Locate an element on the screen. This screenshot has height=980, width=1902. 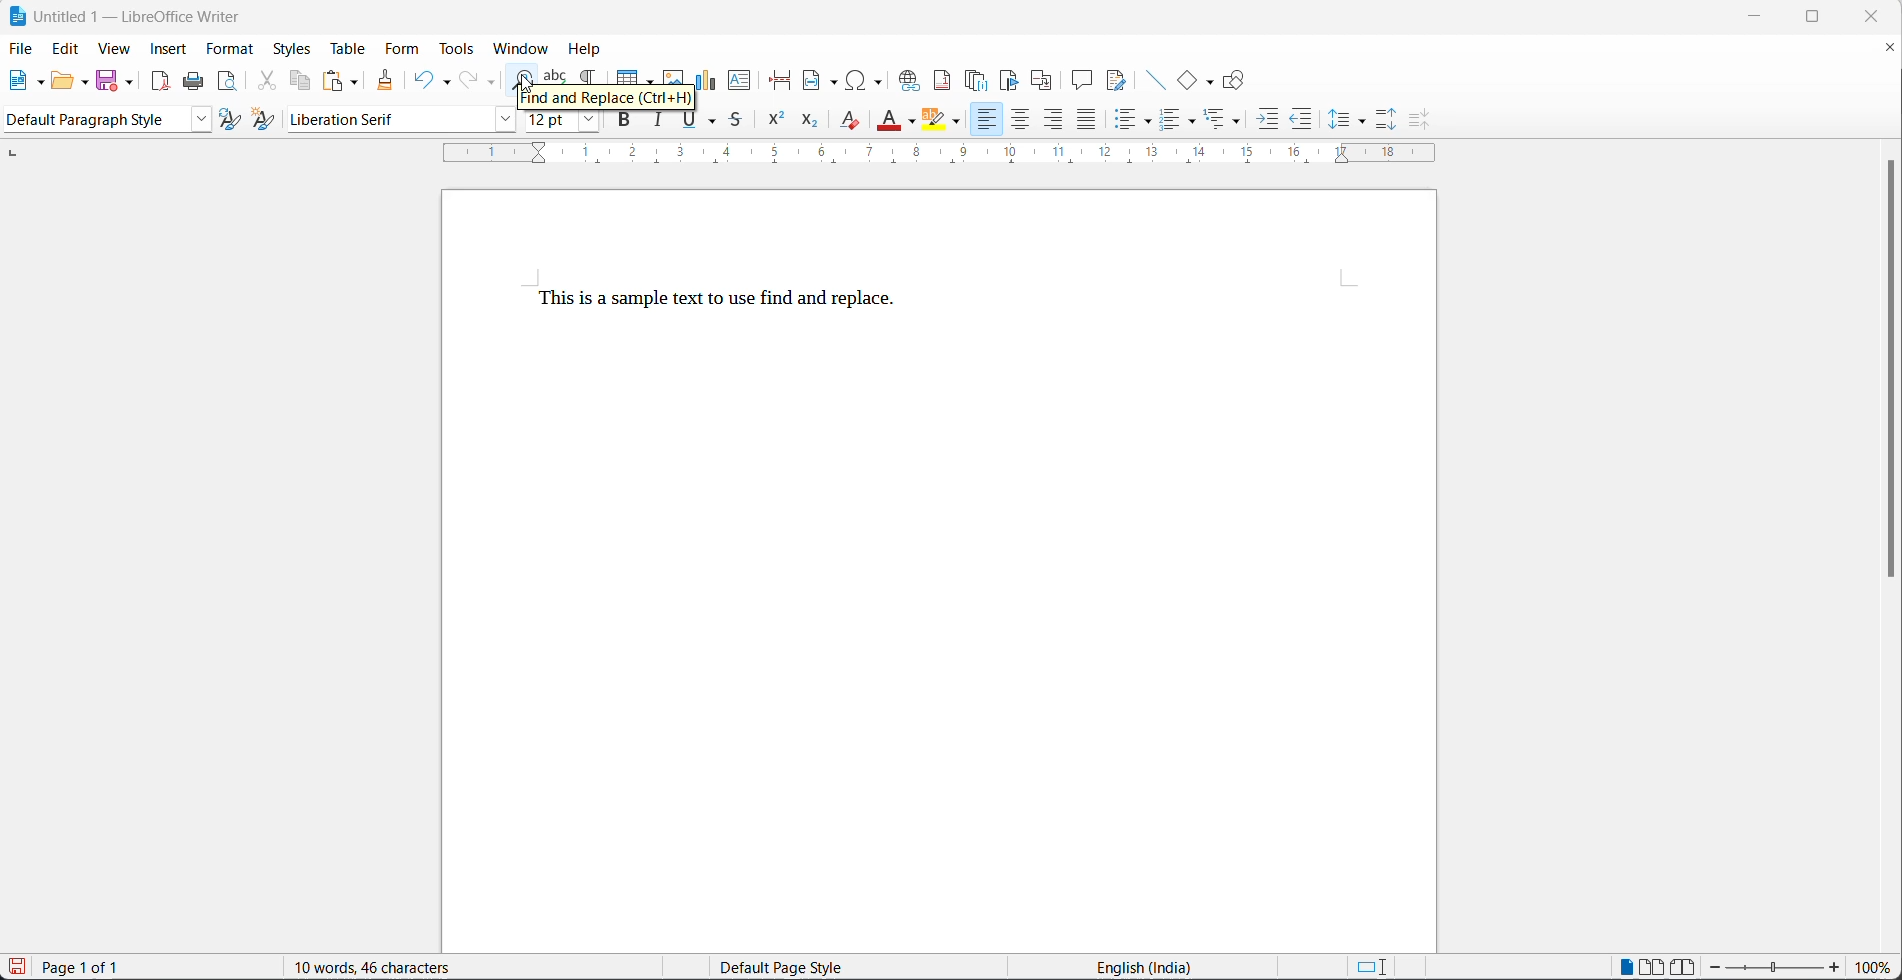
copy is located at coordinates (303, 80).